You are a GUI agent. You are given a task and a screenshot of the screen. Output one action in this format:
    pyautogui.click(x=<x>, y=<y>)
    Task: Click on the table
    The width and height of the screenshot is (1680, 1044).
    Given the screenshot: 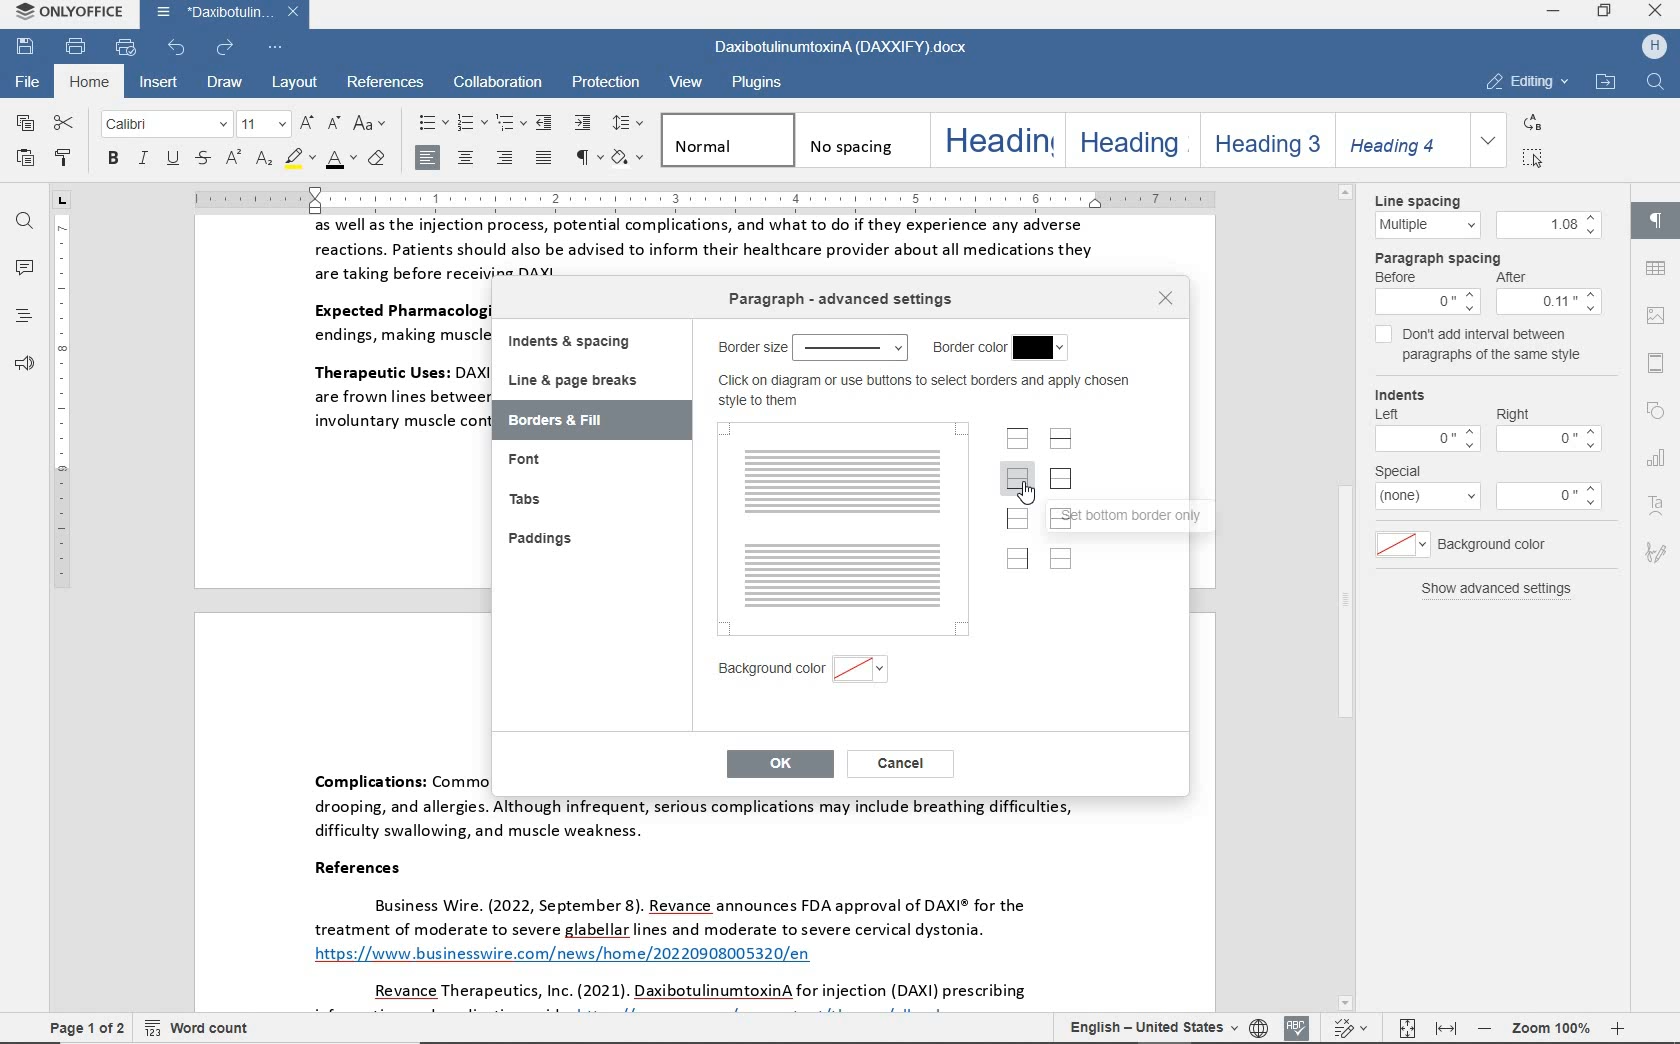 What is the action you would take?
    pyautogui.click(x=1654, y=269)
    